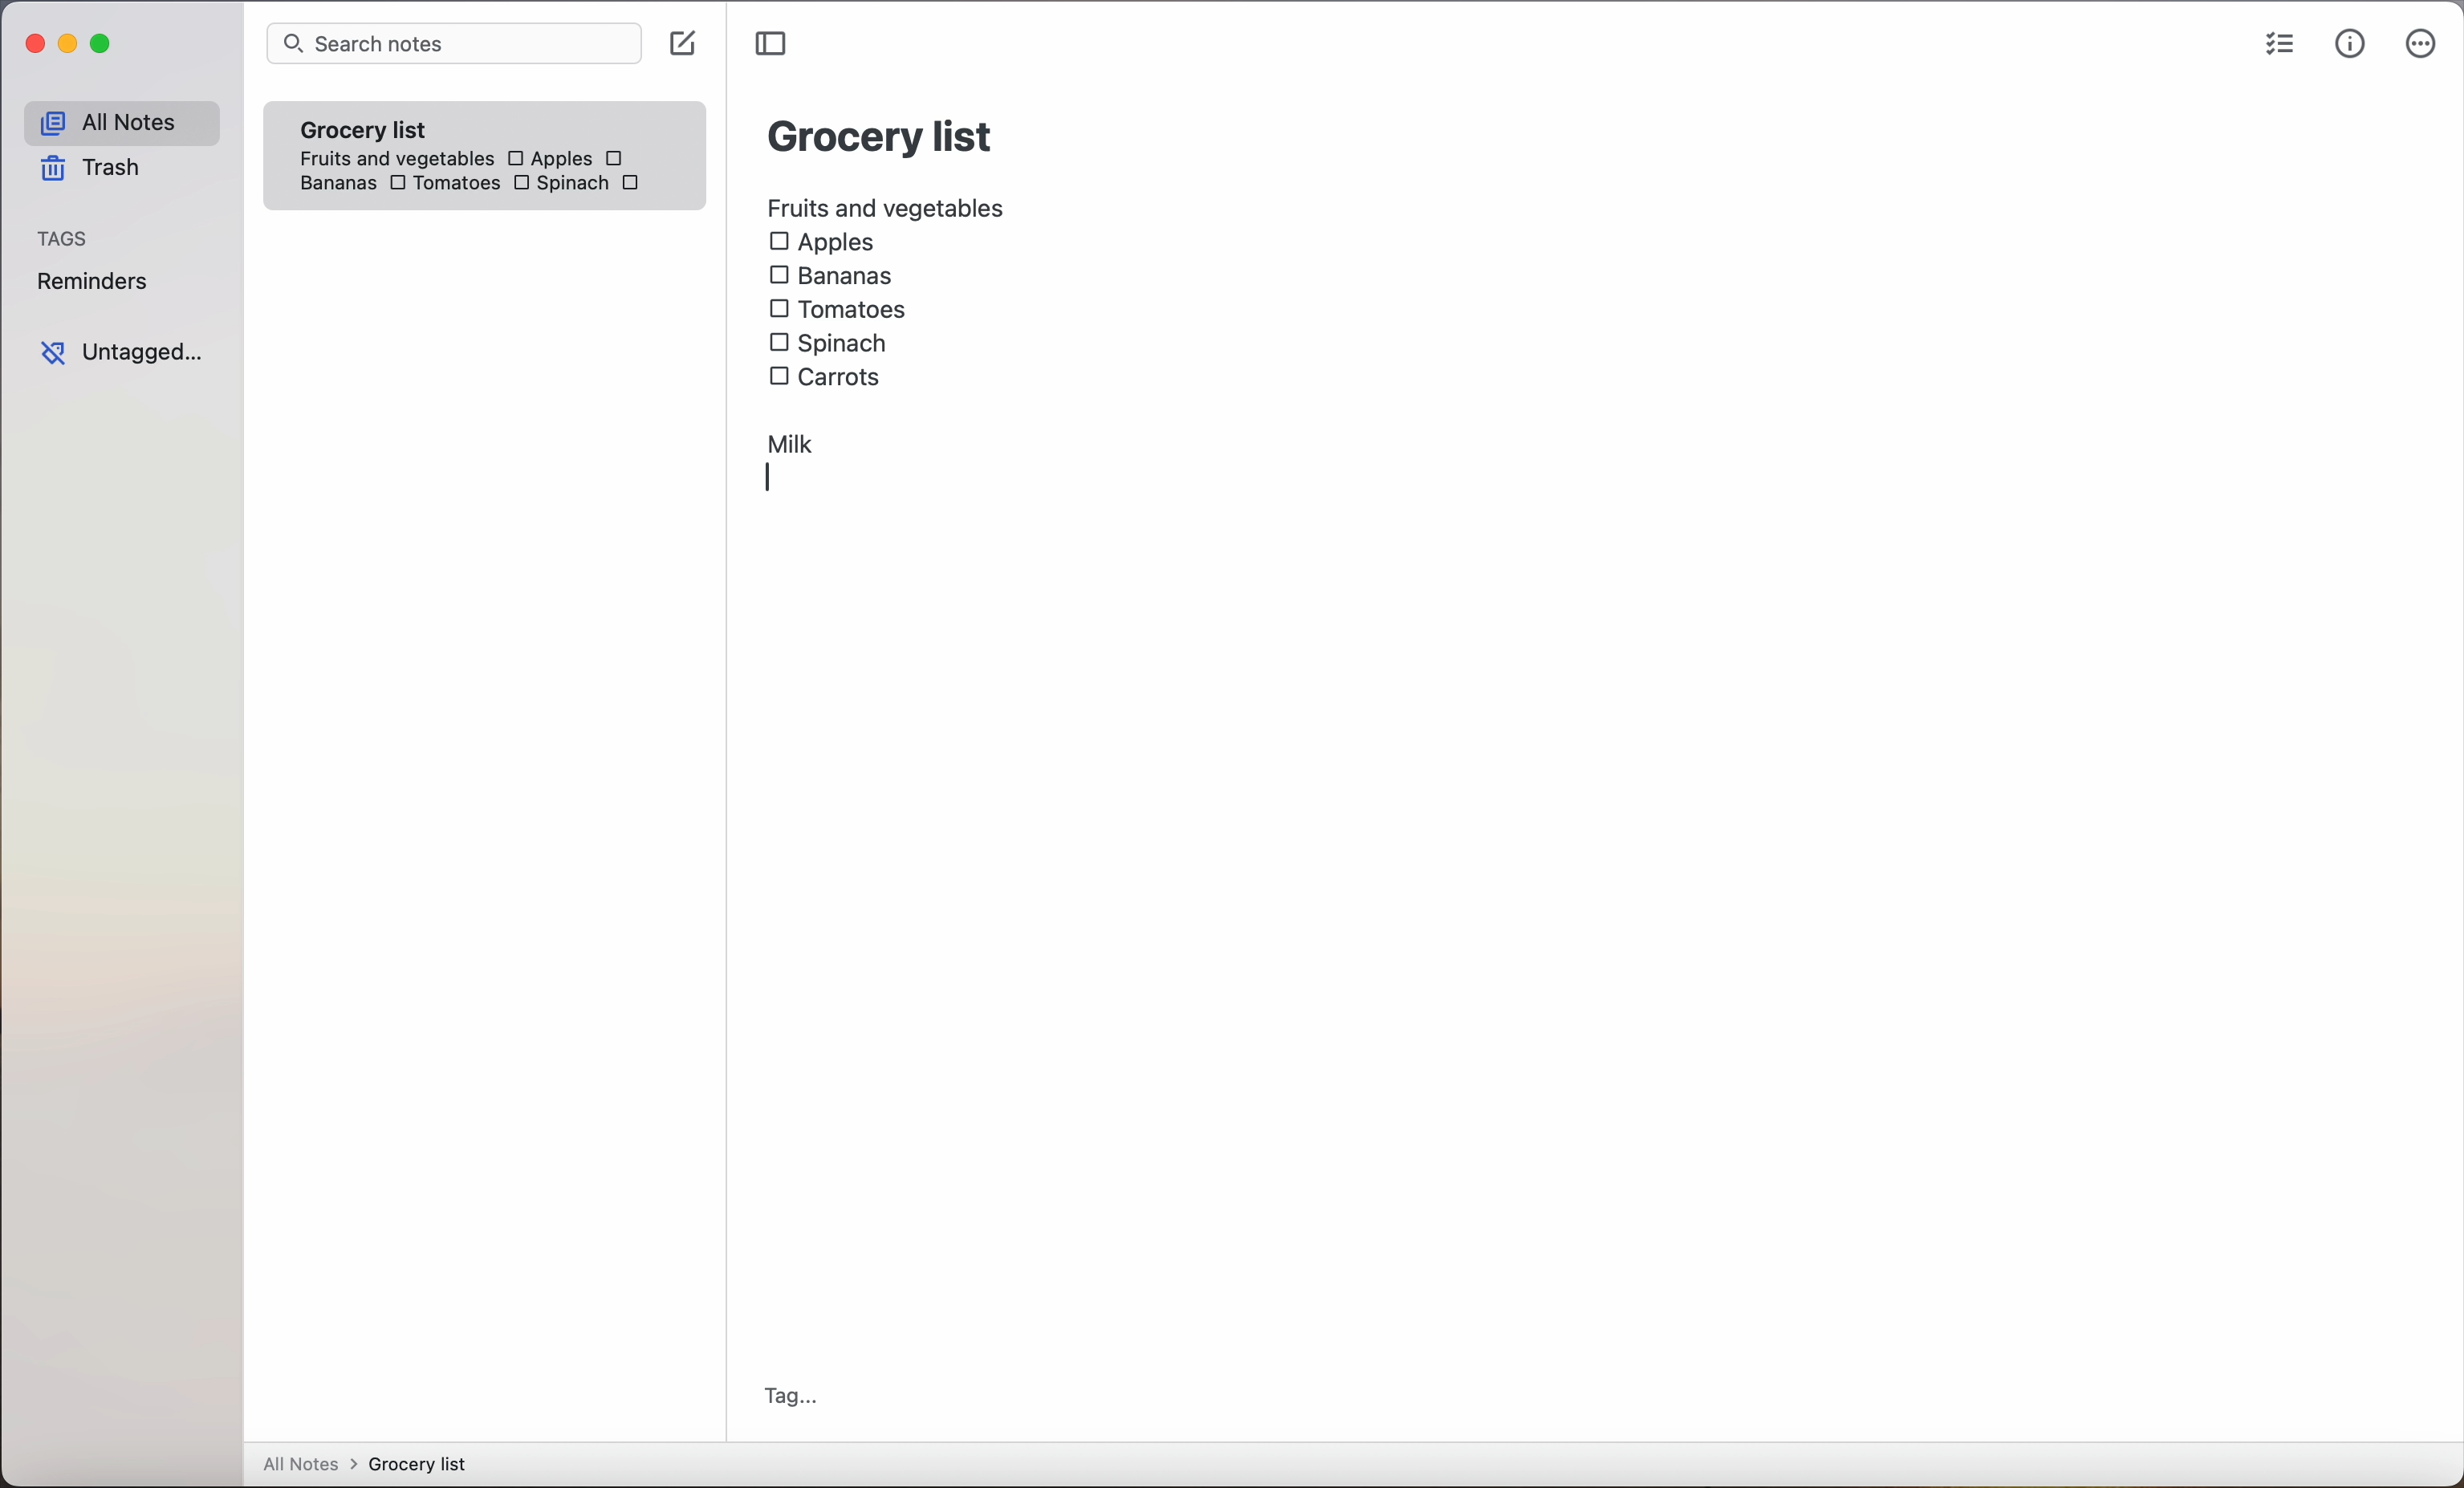  I want to click on all notes, so click(120, 123).